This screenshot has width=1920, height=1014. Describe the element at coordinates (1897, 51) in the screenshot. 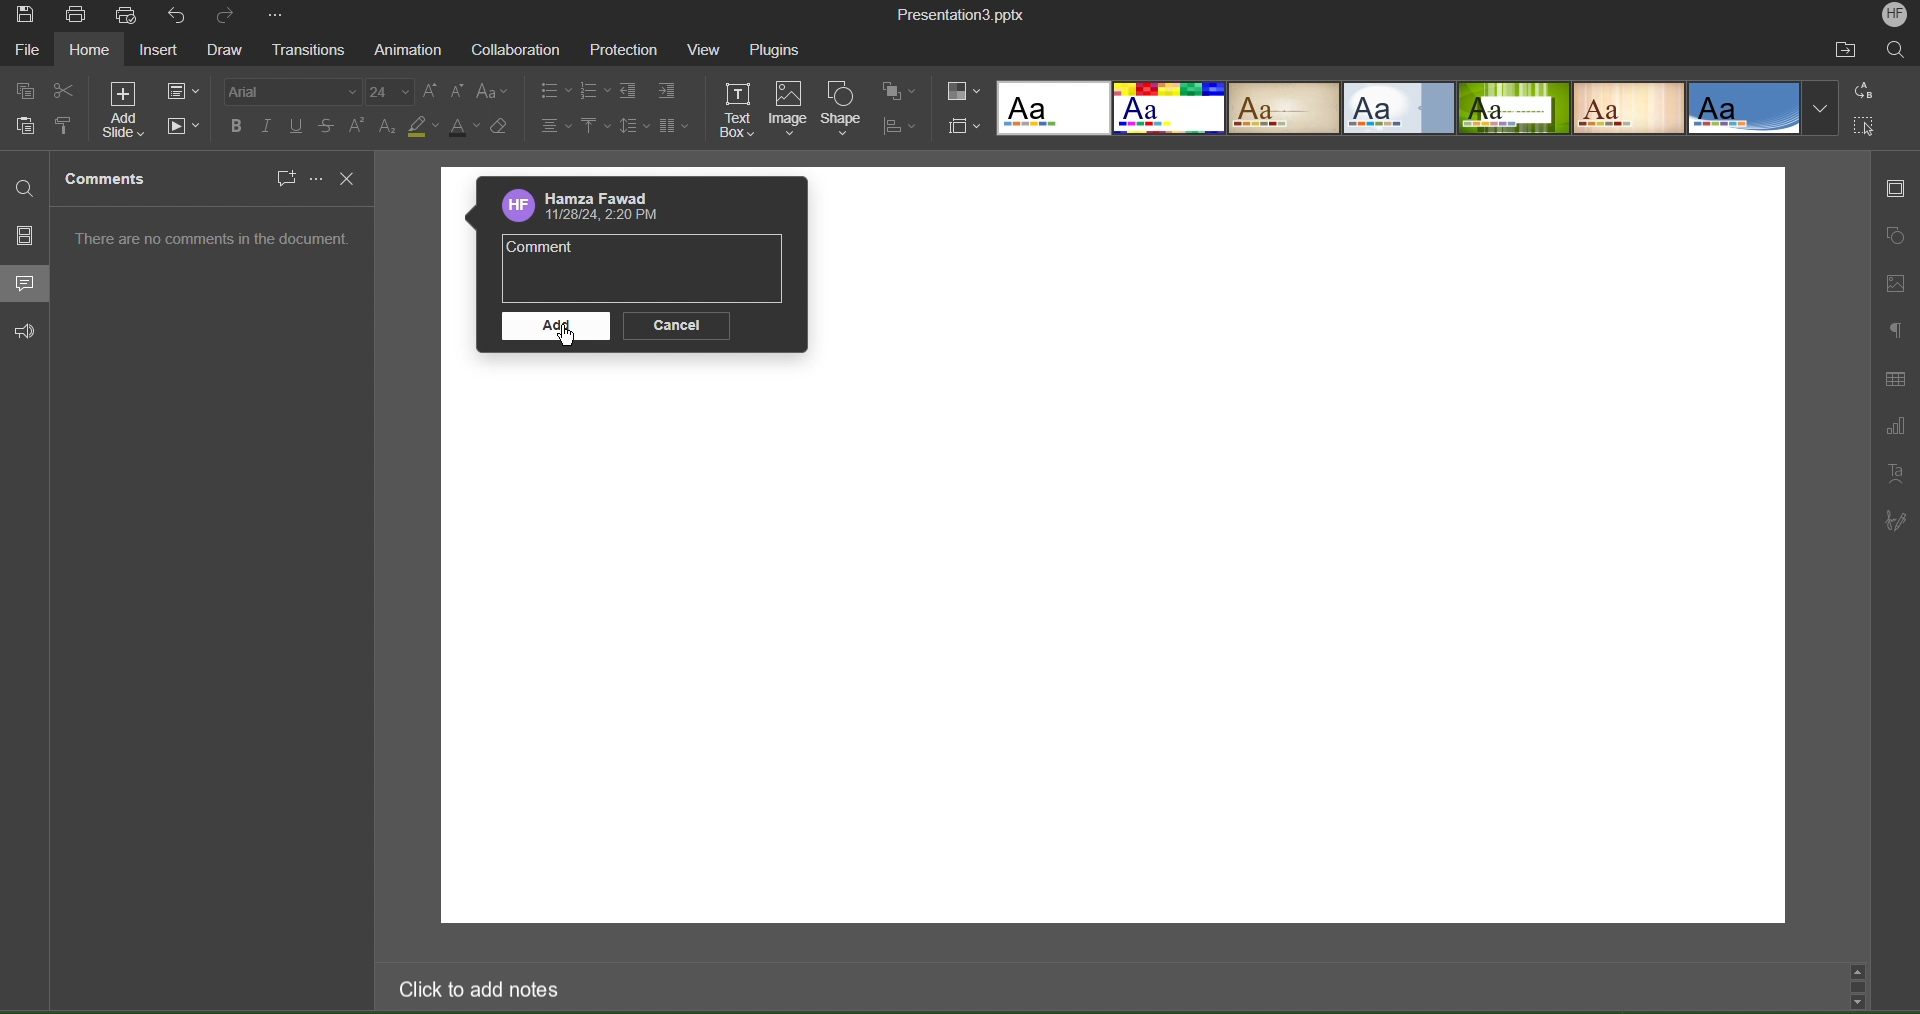

I see `Search` at that location.